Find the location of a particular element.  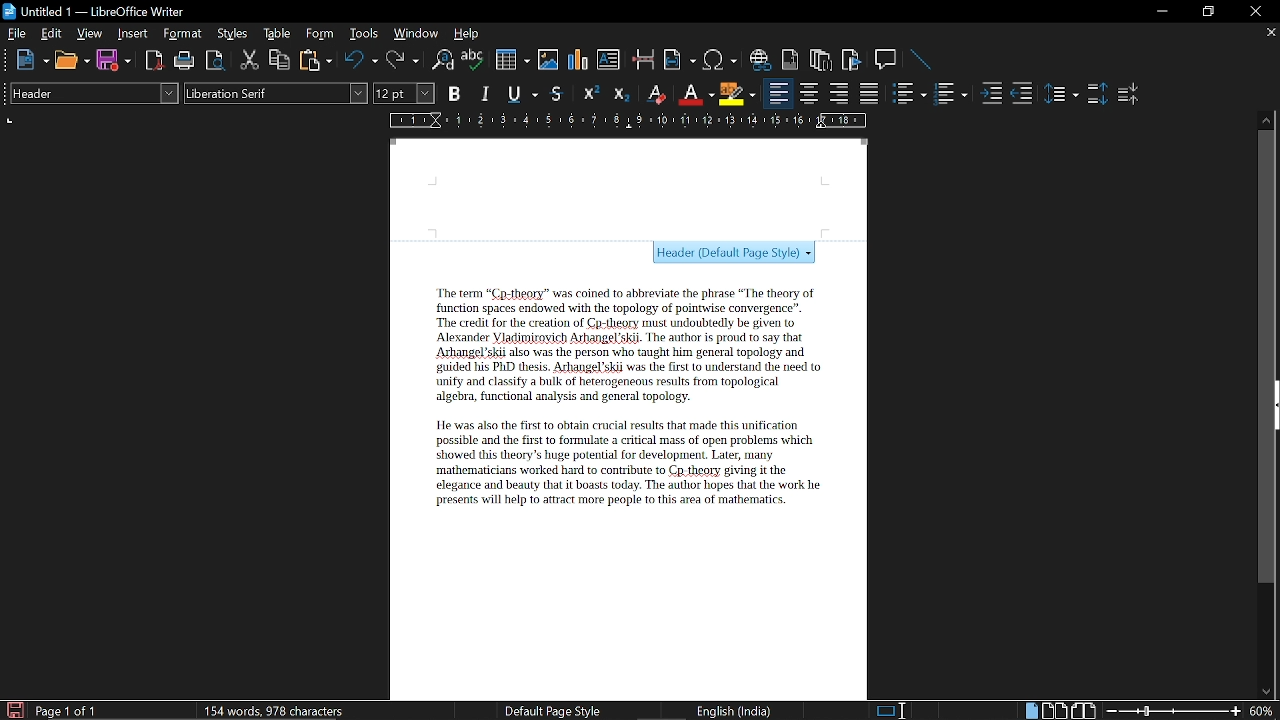

Restore down is located at coordinates (1206, 12).